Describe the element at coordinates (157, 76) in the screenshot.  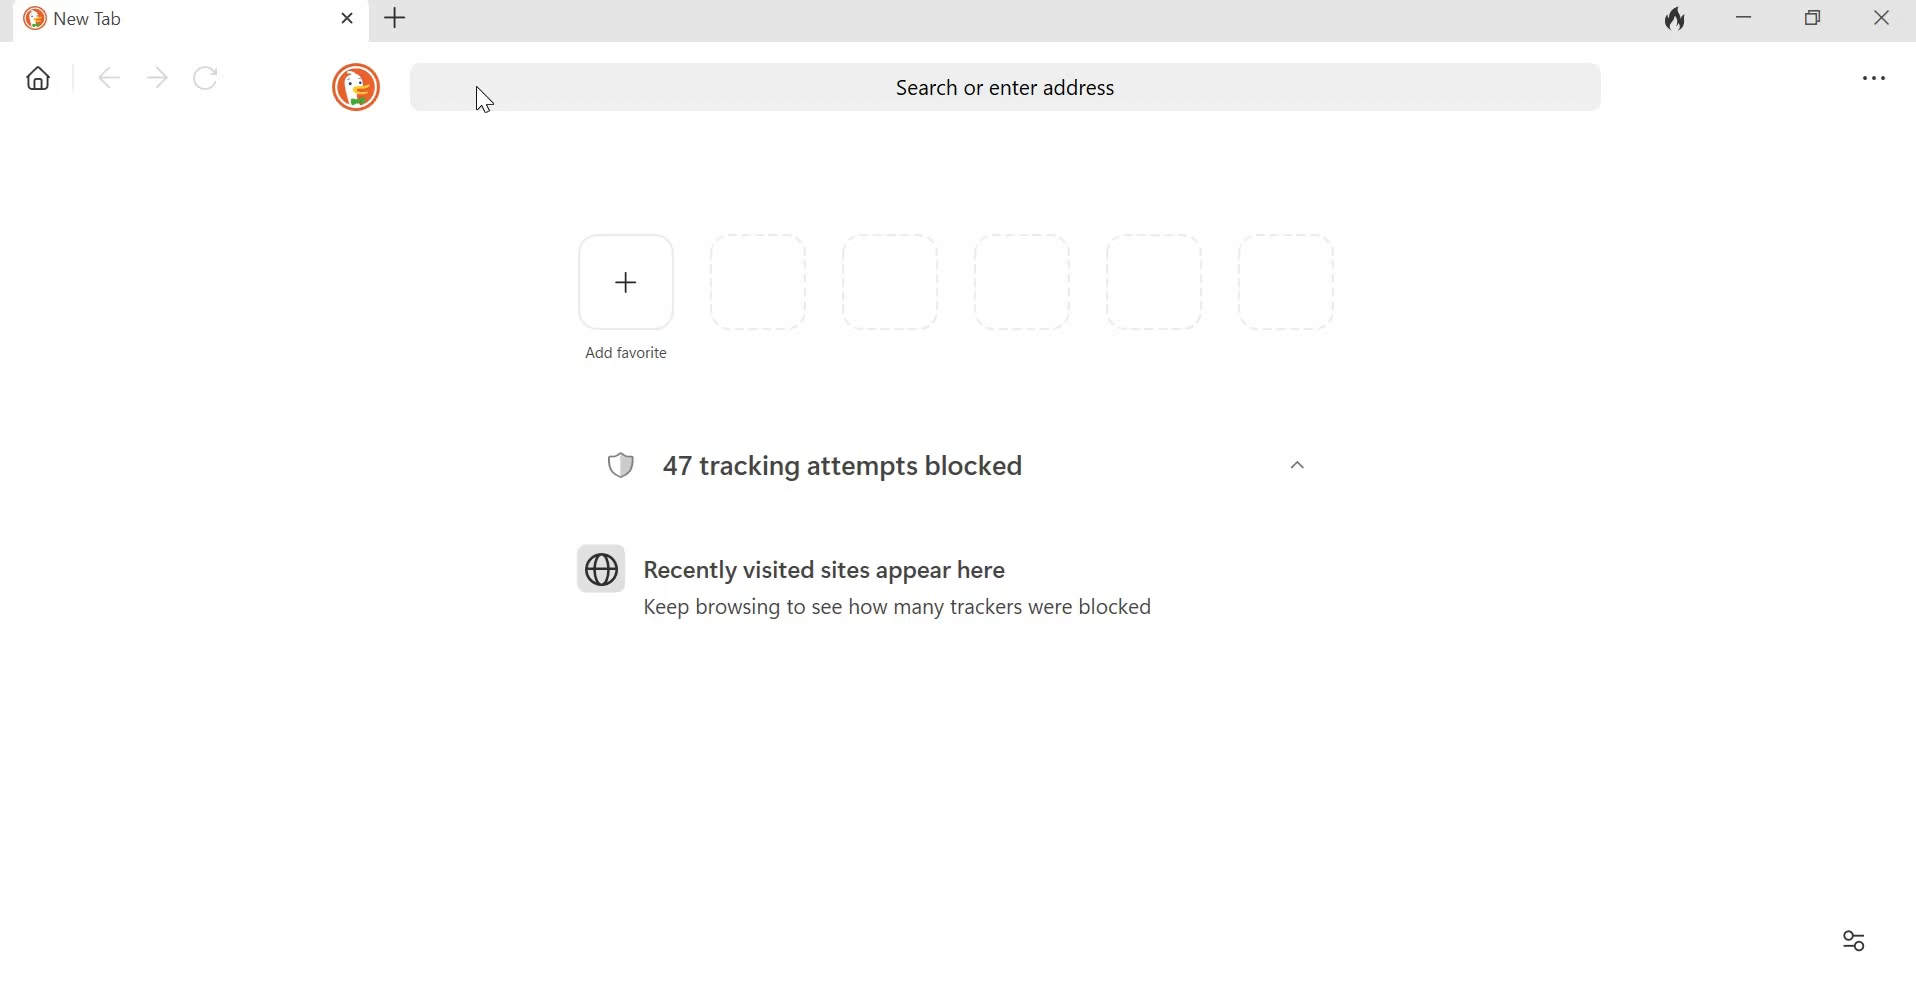
I see `Go forward page` at that location.